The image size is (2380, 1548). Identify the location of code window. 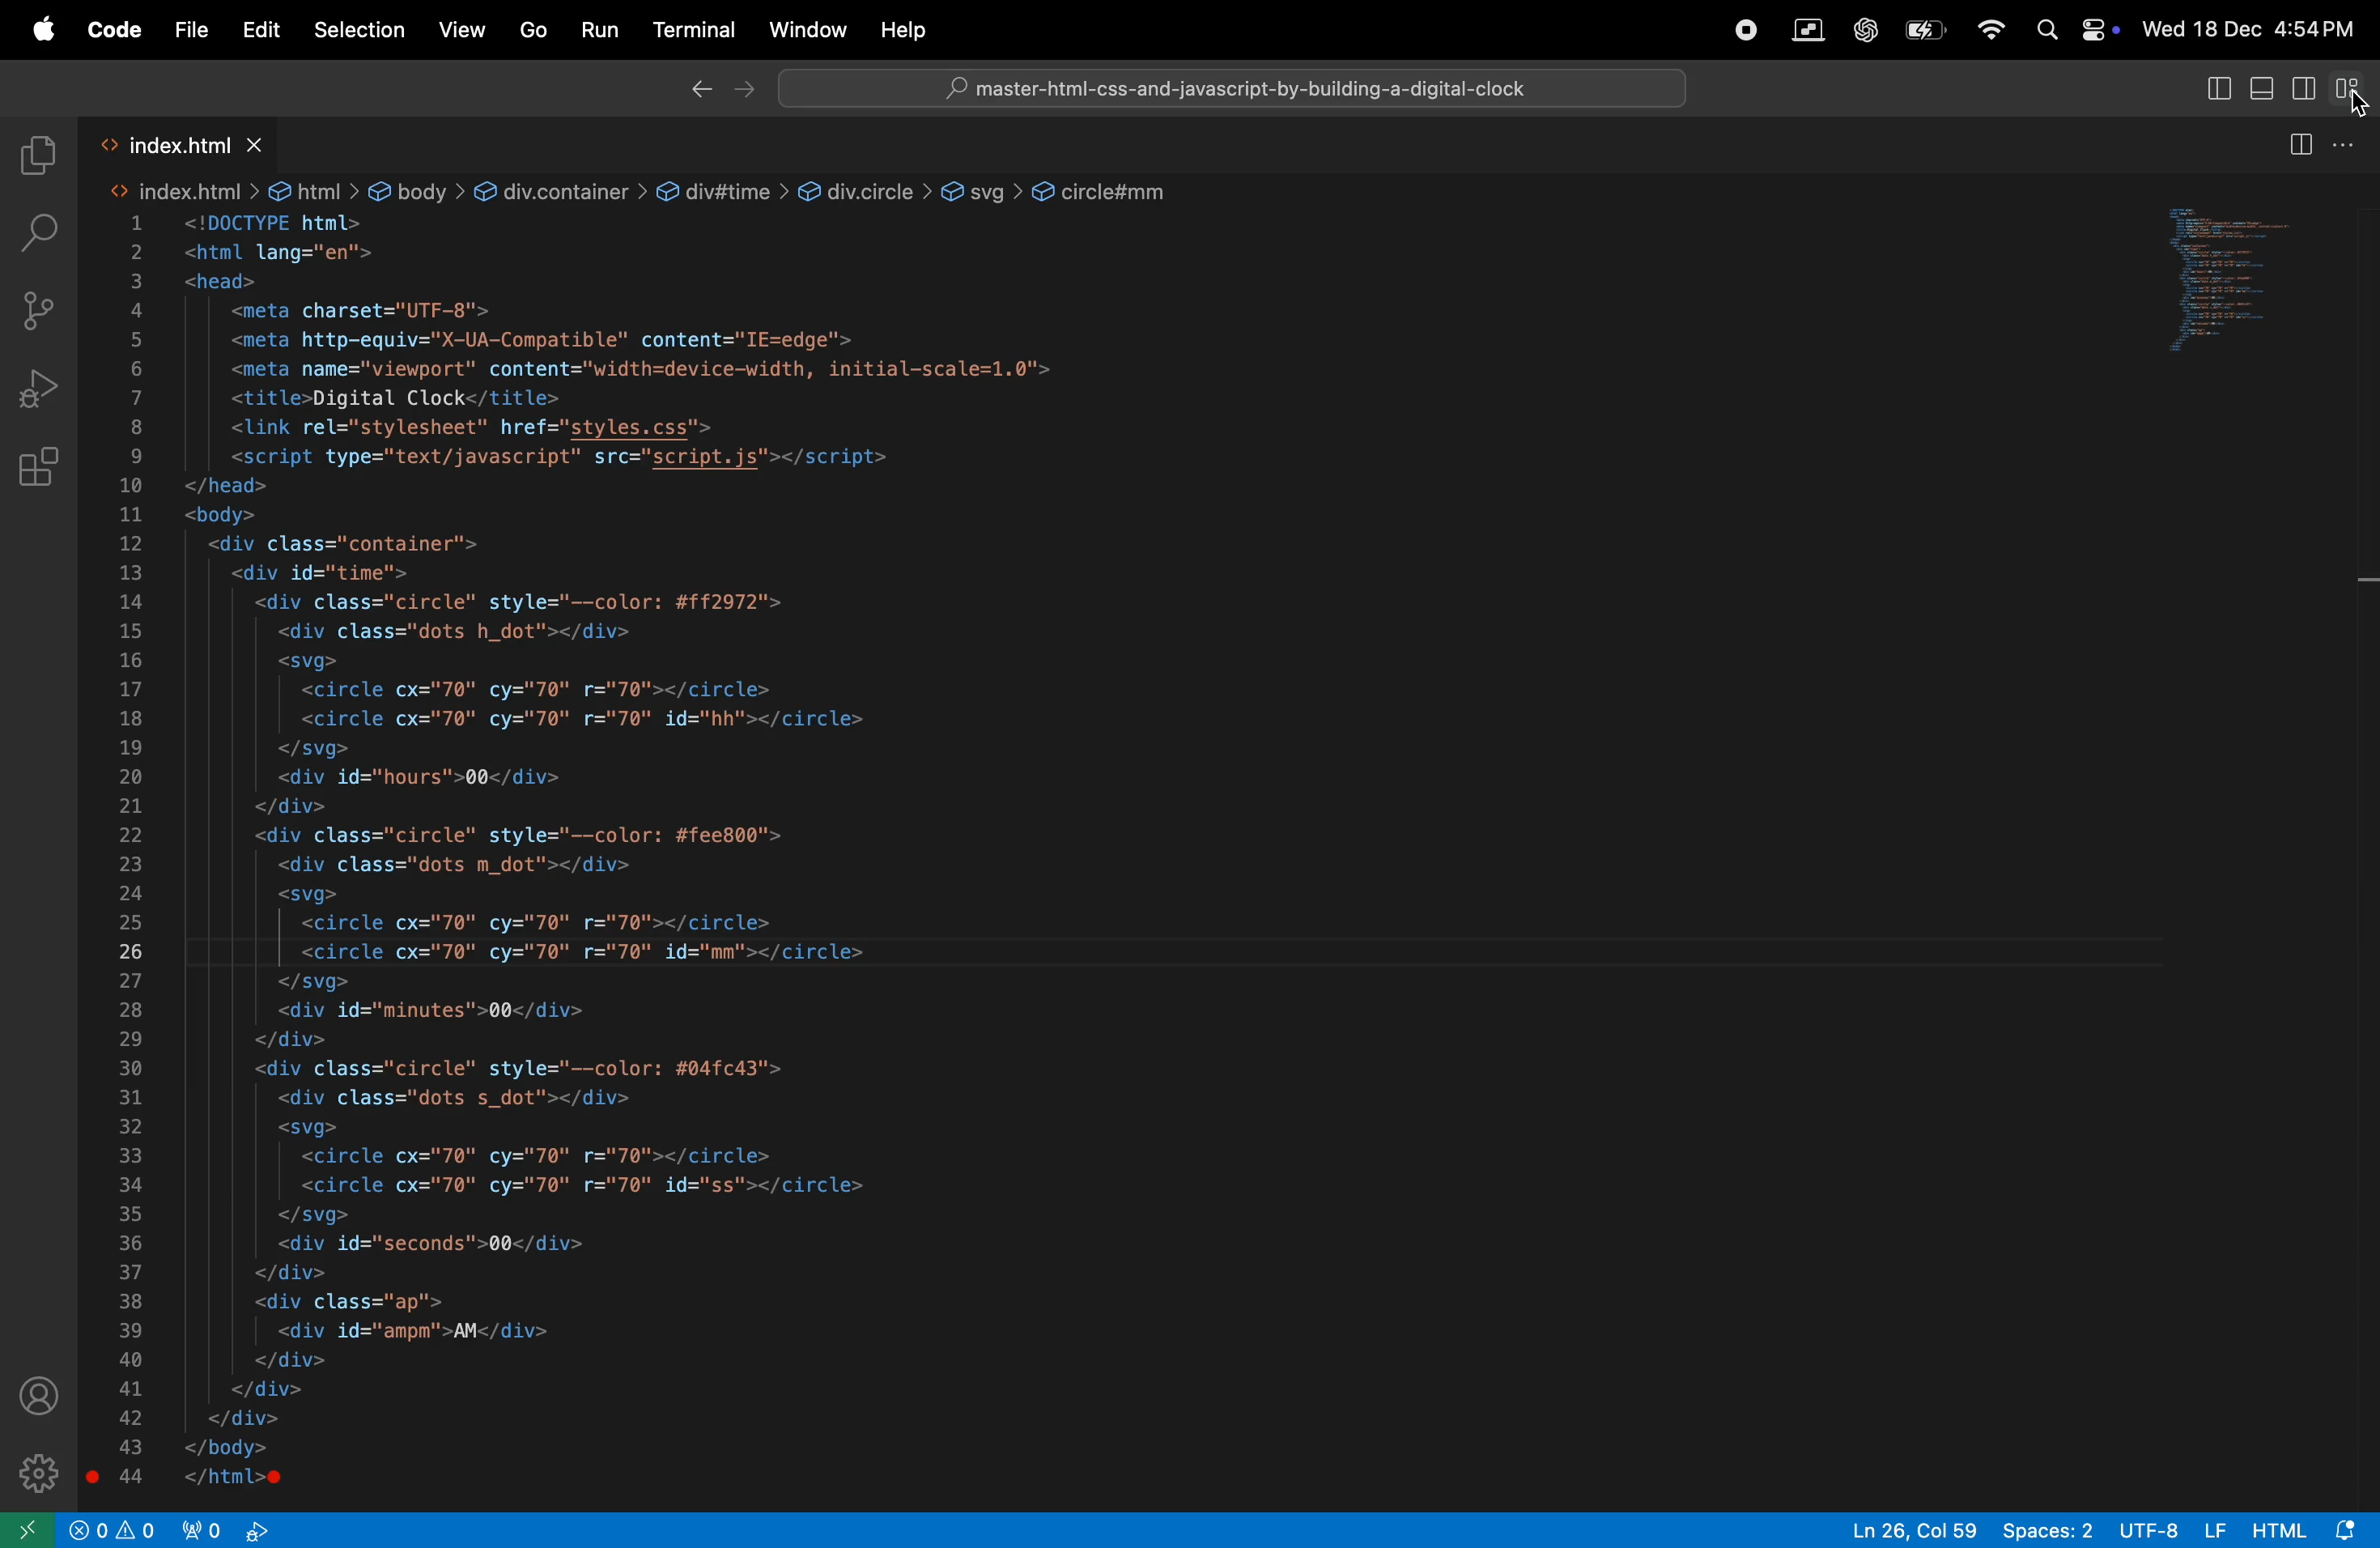
(2262, 276).